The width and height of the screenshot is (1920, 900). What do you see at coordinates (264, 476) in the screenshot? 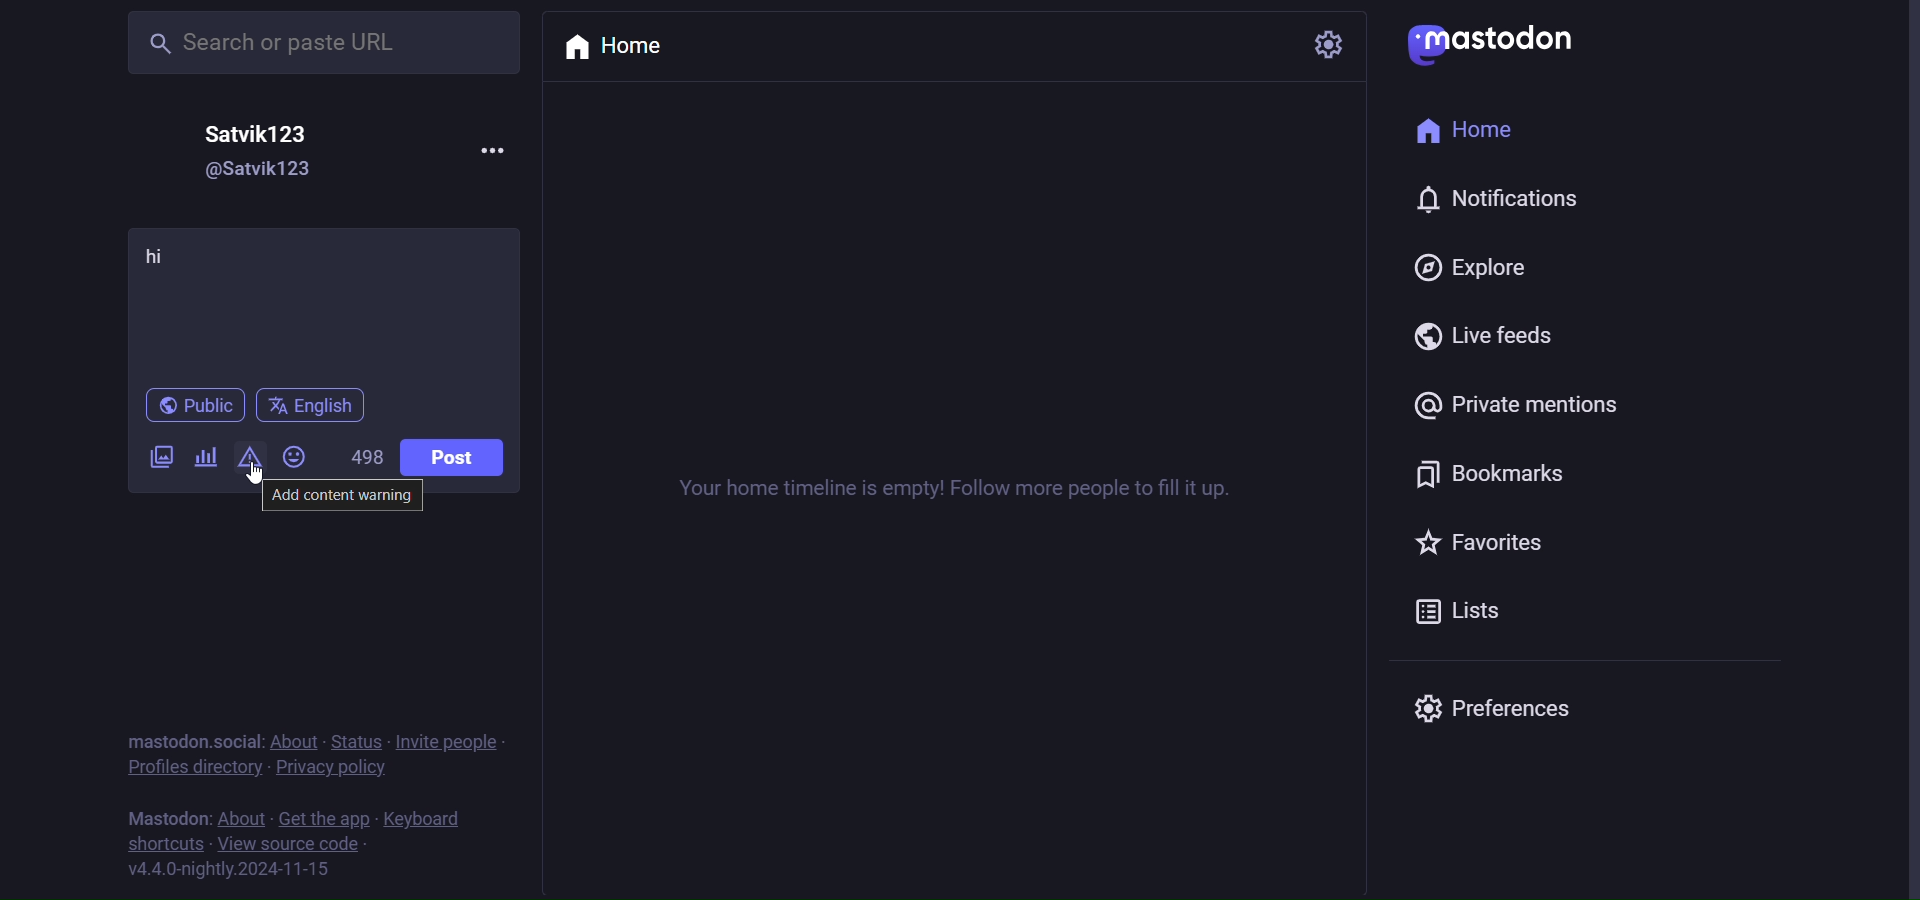
I see `cursor` at bounding box center [264, 476].